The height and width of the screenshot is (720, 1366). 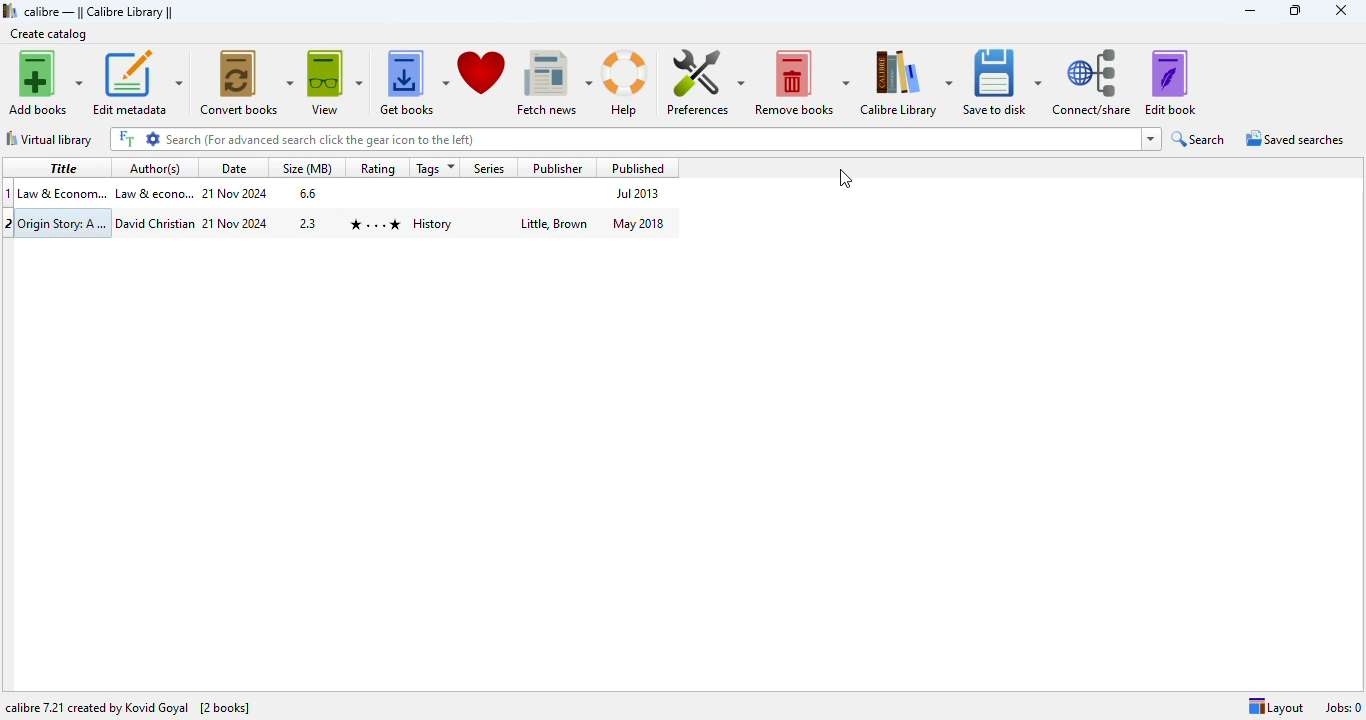 I want to click on publisher, so click(x=561, y=167).